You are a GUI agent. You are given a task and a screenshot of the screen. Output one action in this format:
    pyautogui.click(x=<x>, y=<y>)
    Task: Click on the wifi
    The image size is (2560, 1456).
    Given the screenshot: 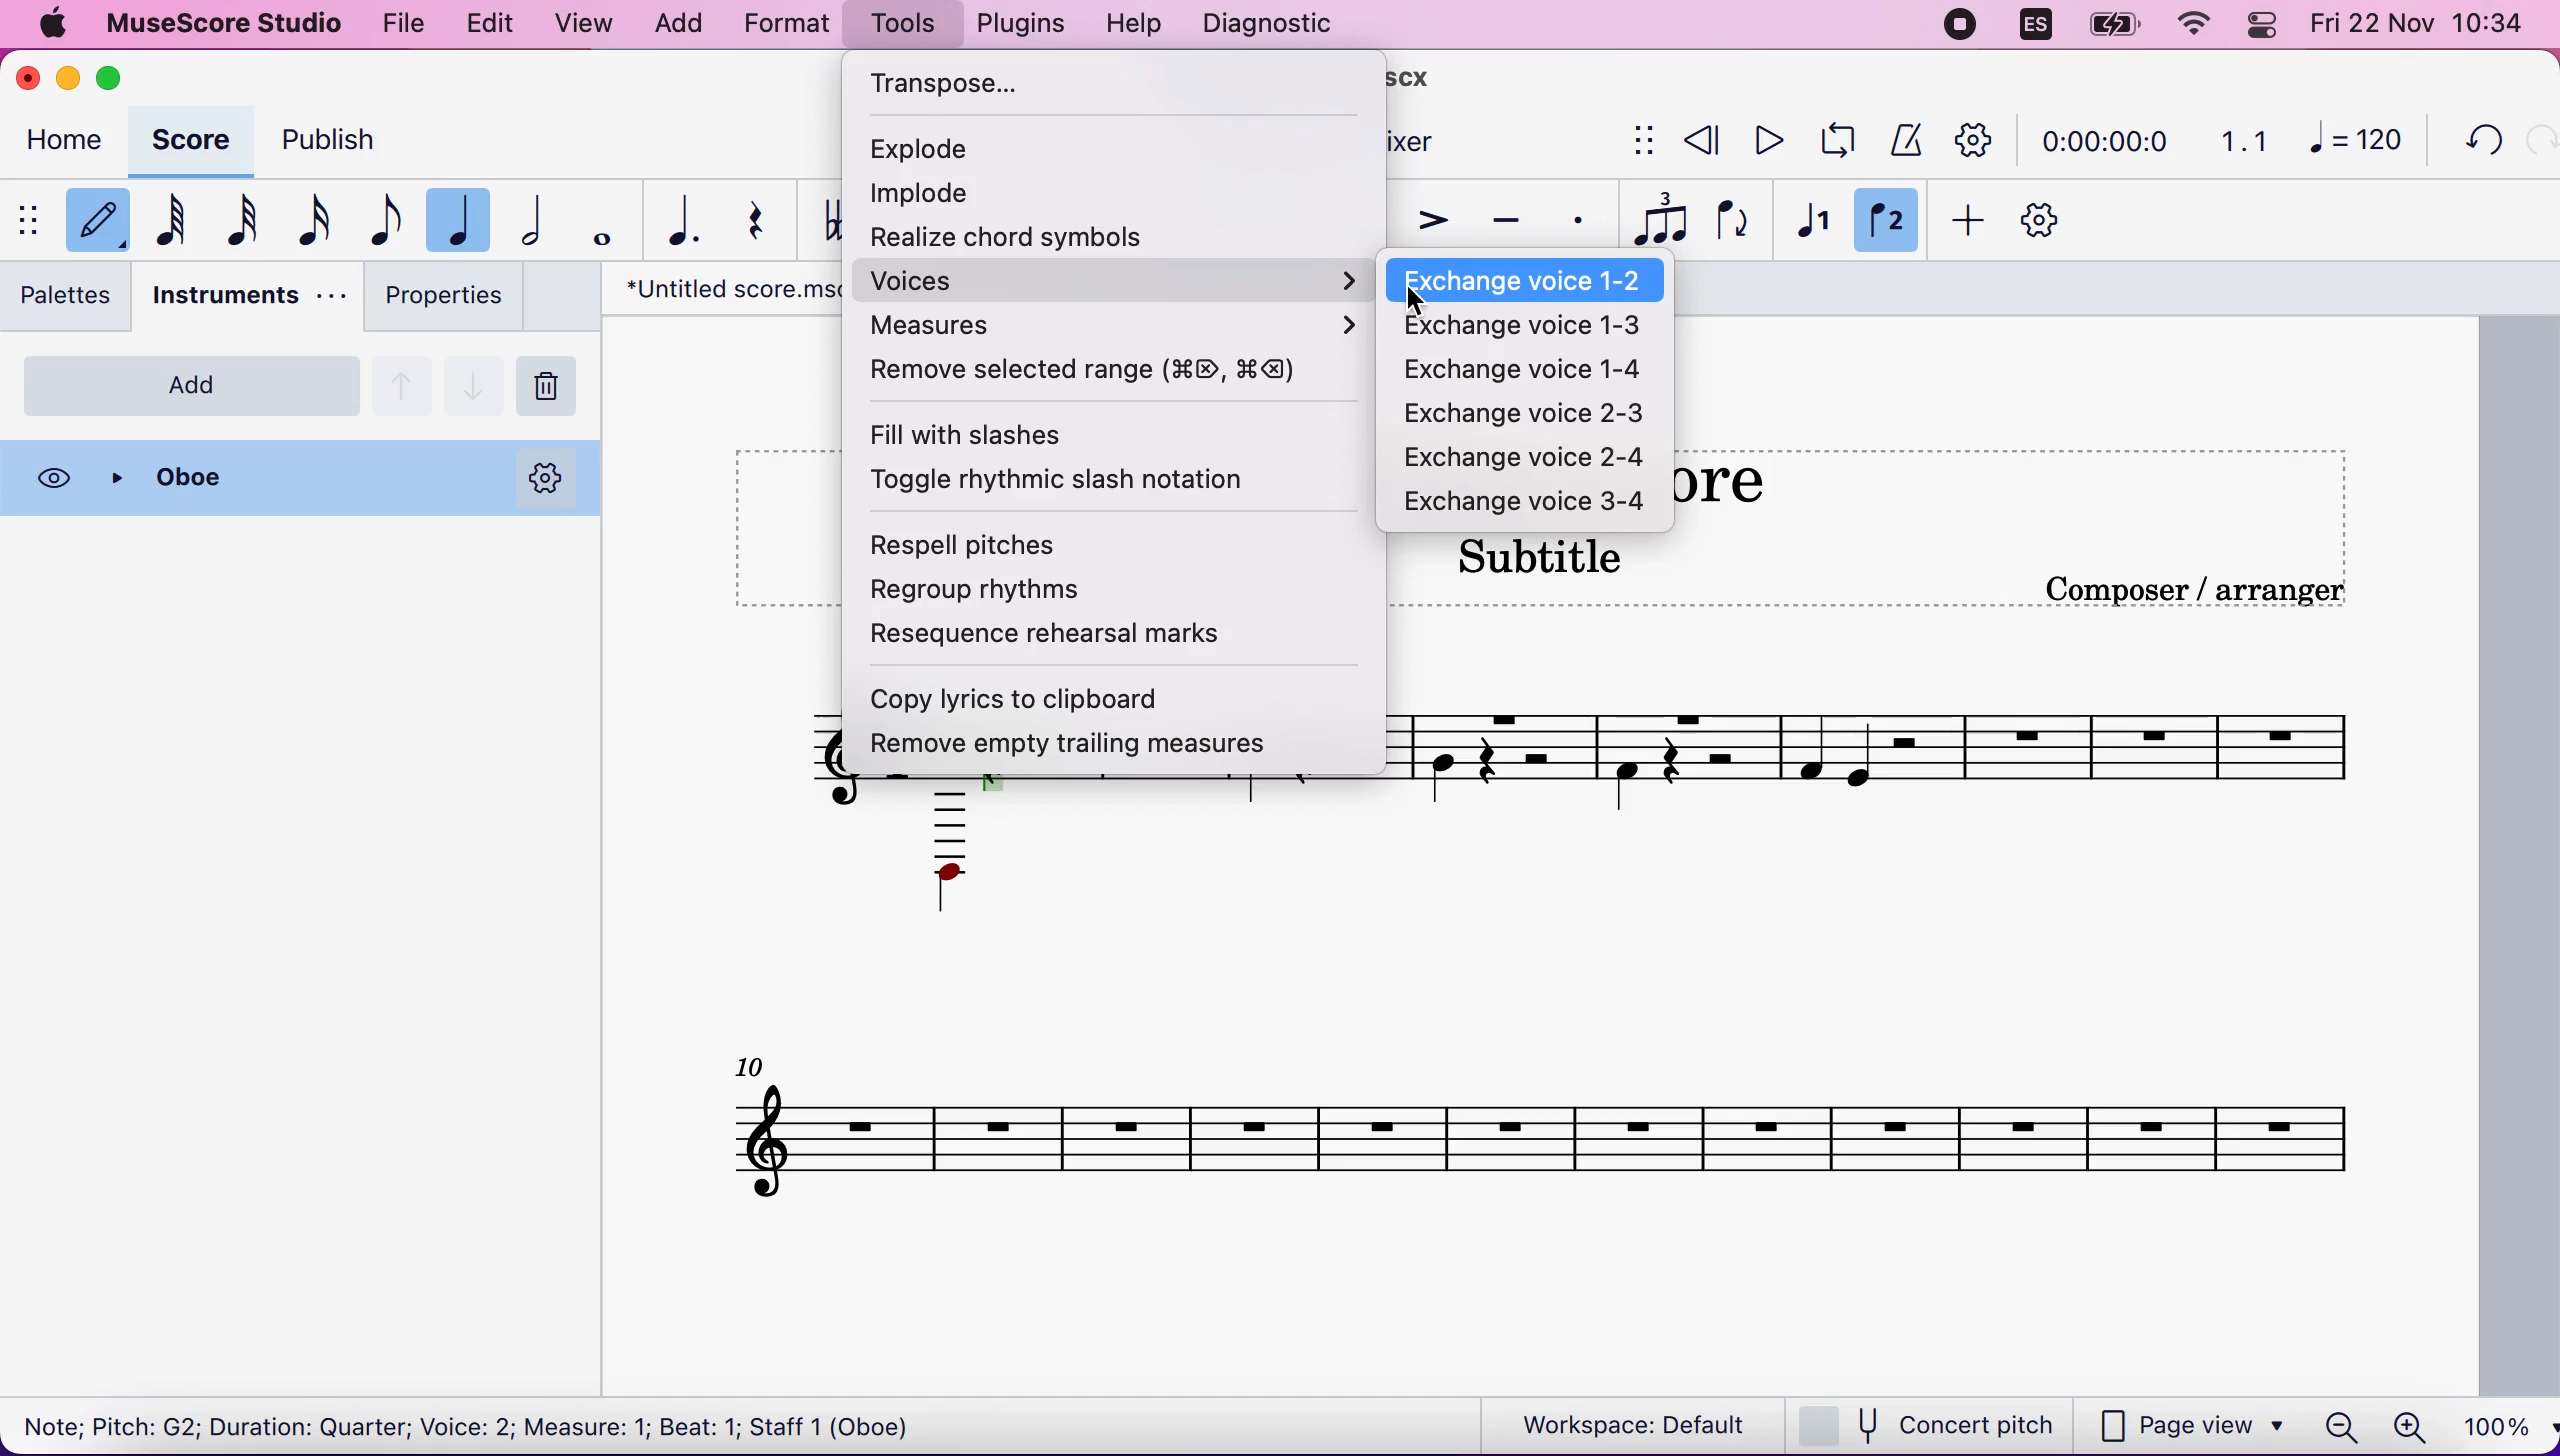 What is the action you would take?
    pyautogui.click(x=2186, y=23)
    